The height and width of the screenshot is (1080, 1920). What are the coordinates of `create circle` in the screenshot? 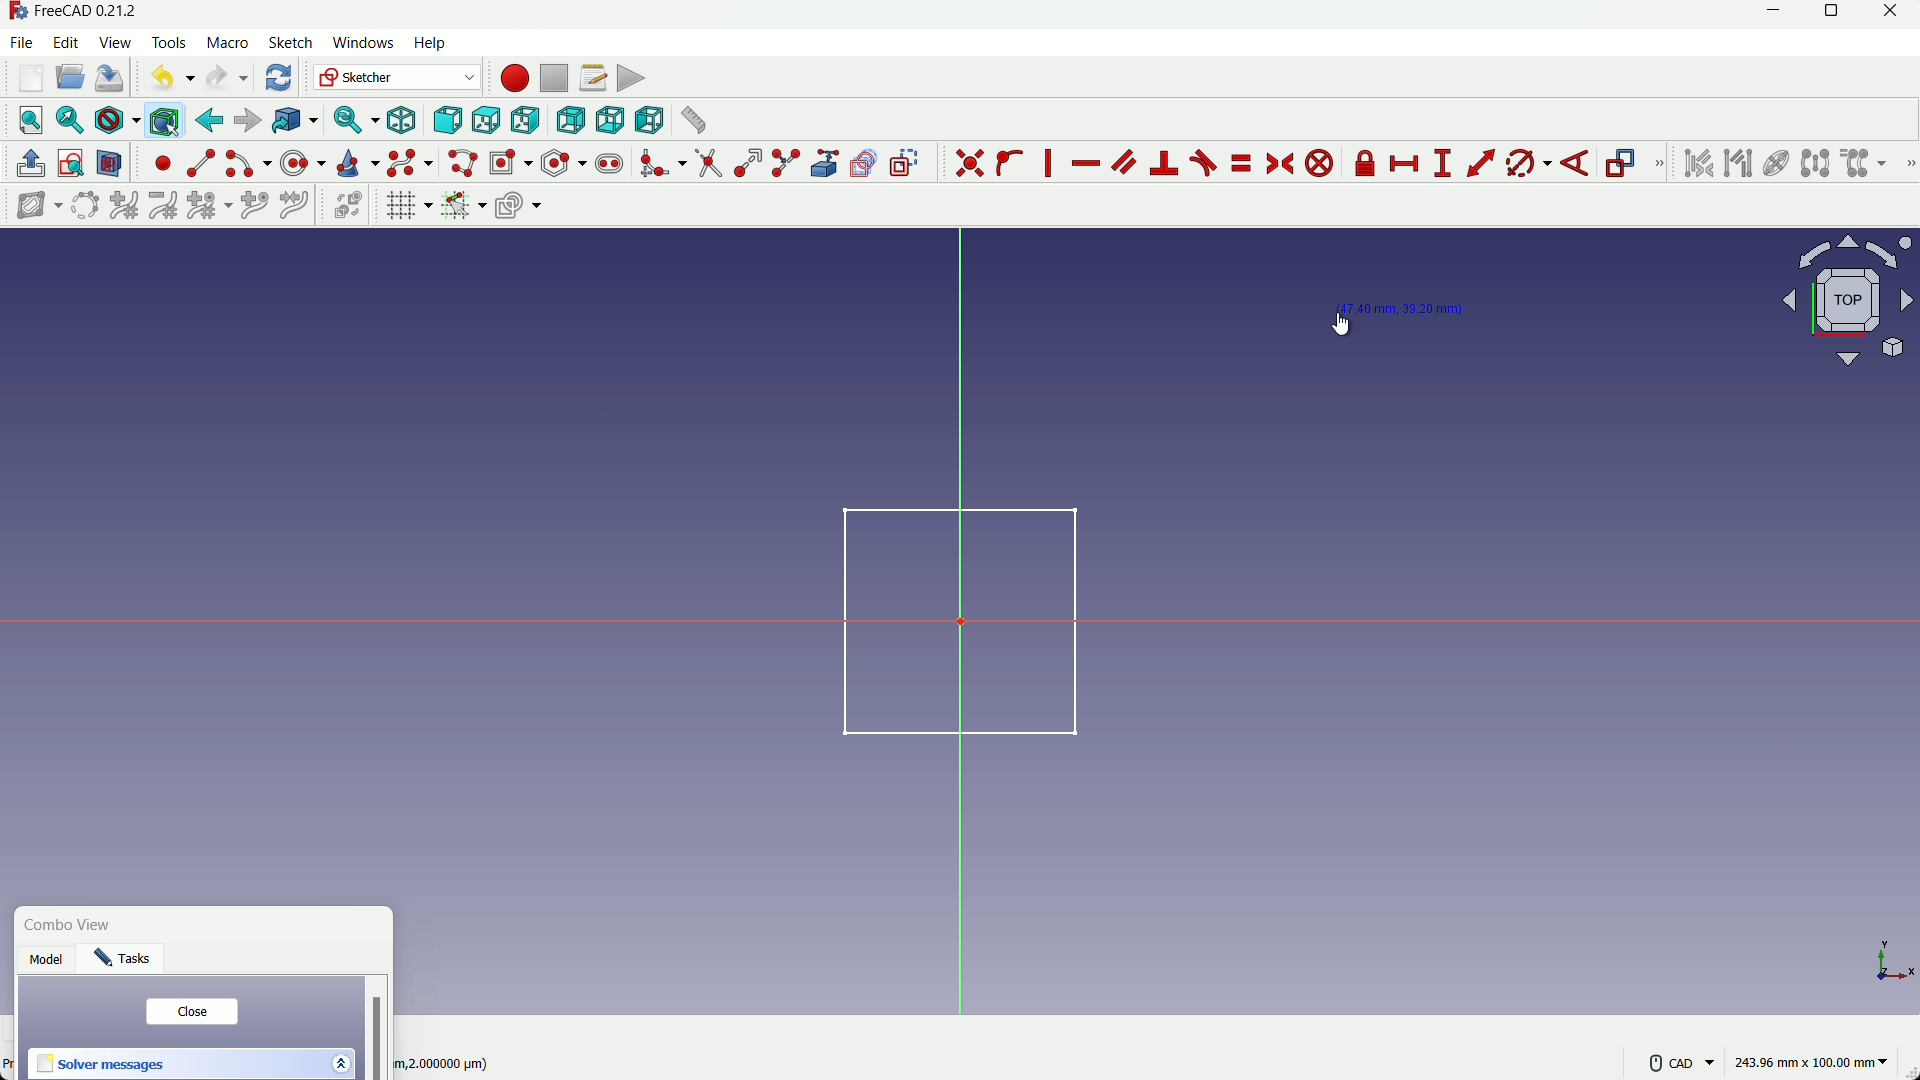 It's located at (305, 162).